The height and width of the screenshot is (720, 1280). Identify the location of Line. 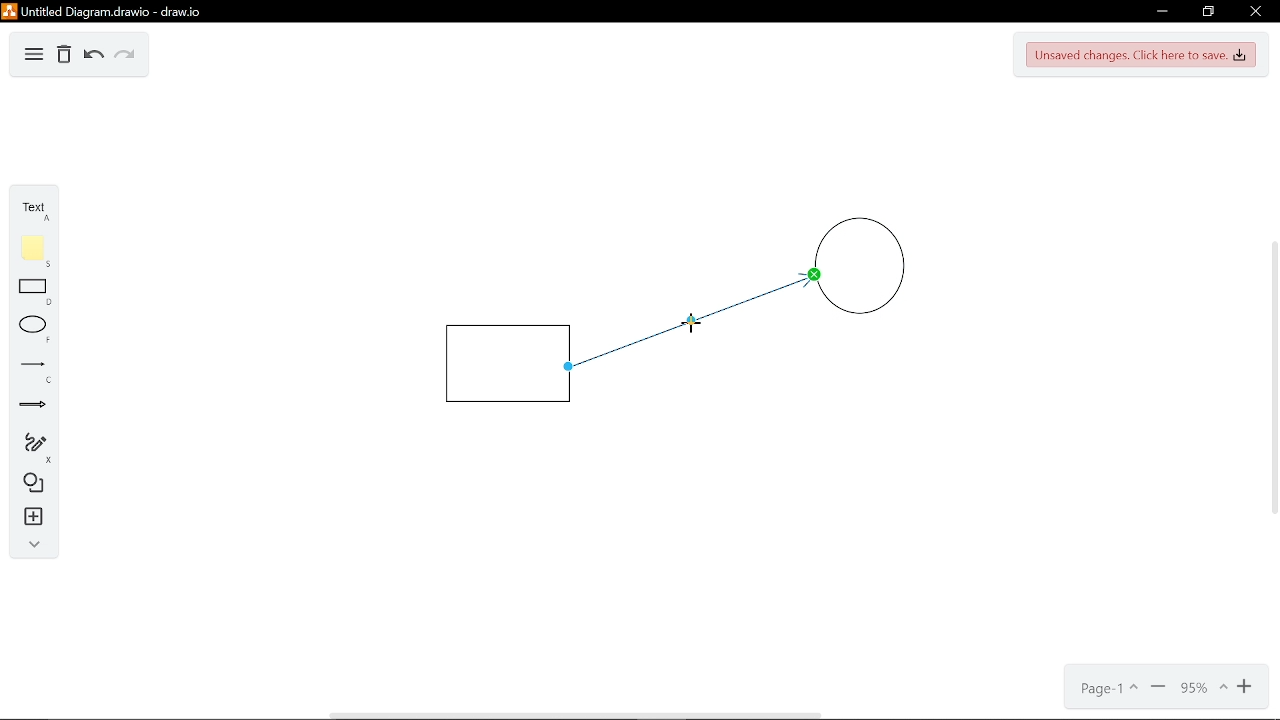
(669, 335).